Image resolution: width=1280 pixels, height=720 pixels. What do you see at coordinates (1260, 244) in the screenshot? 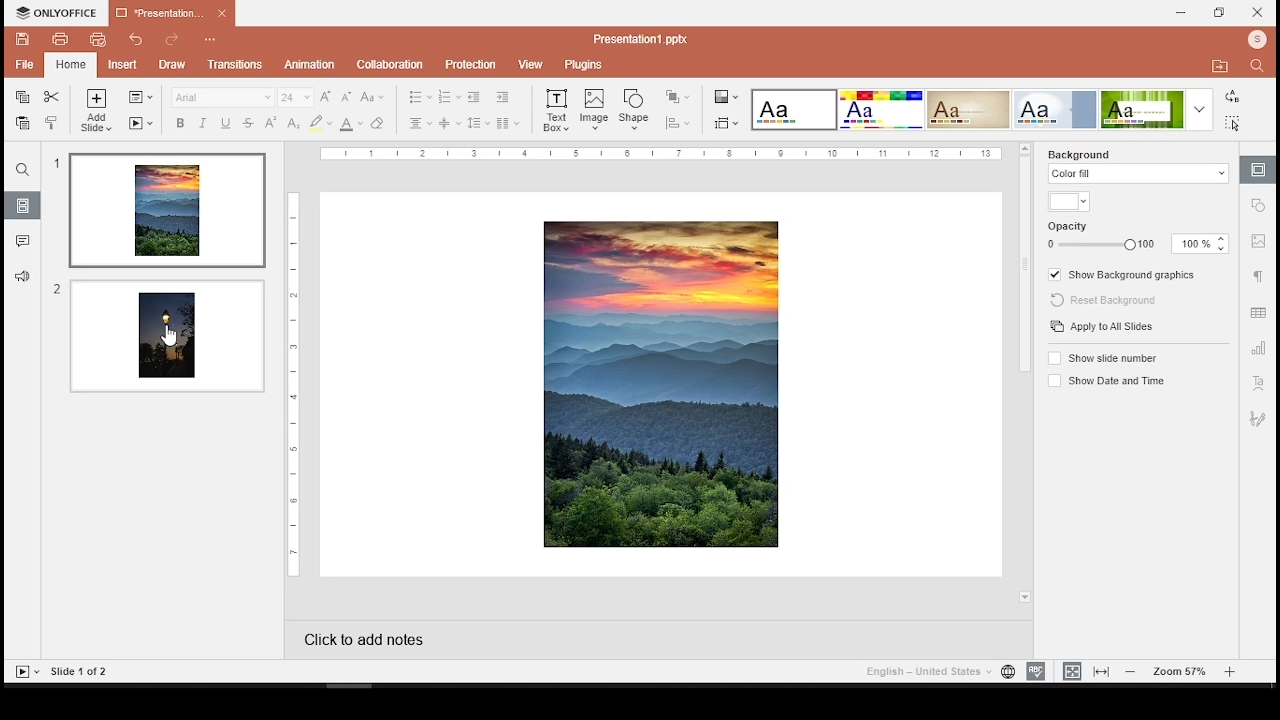
I see `image settings` at bounding box center [1260, 244].